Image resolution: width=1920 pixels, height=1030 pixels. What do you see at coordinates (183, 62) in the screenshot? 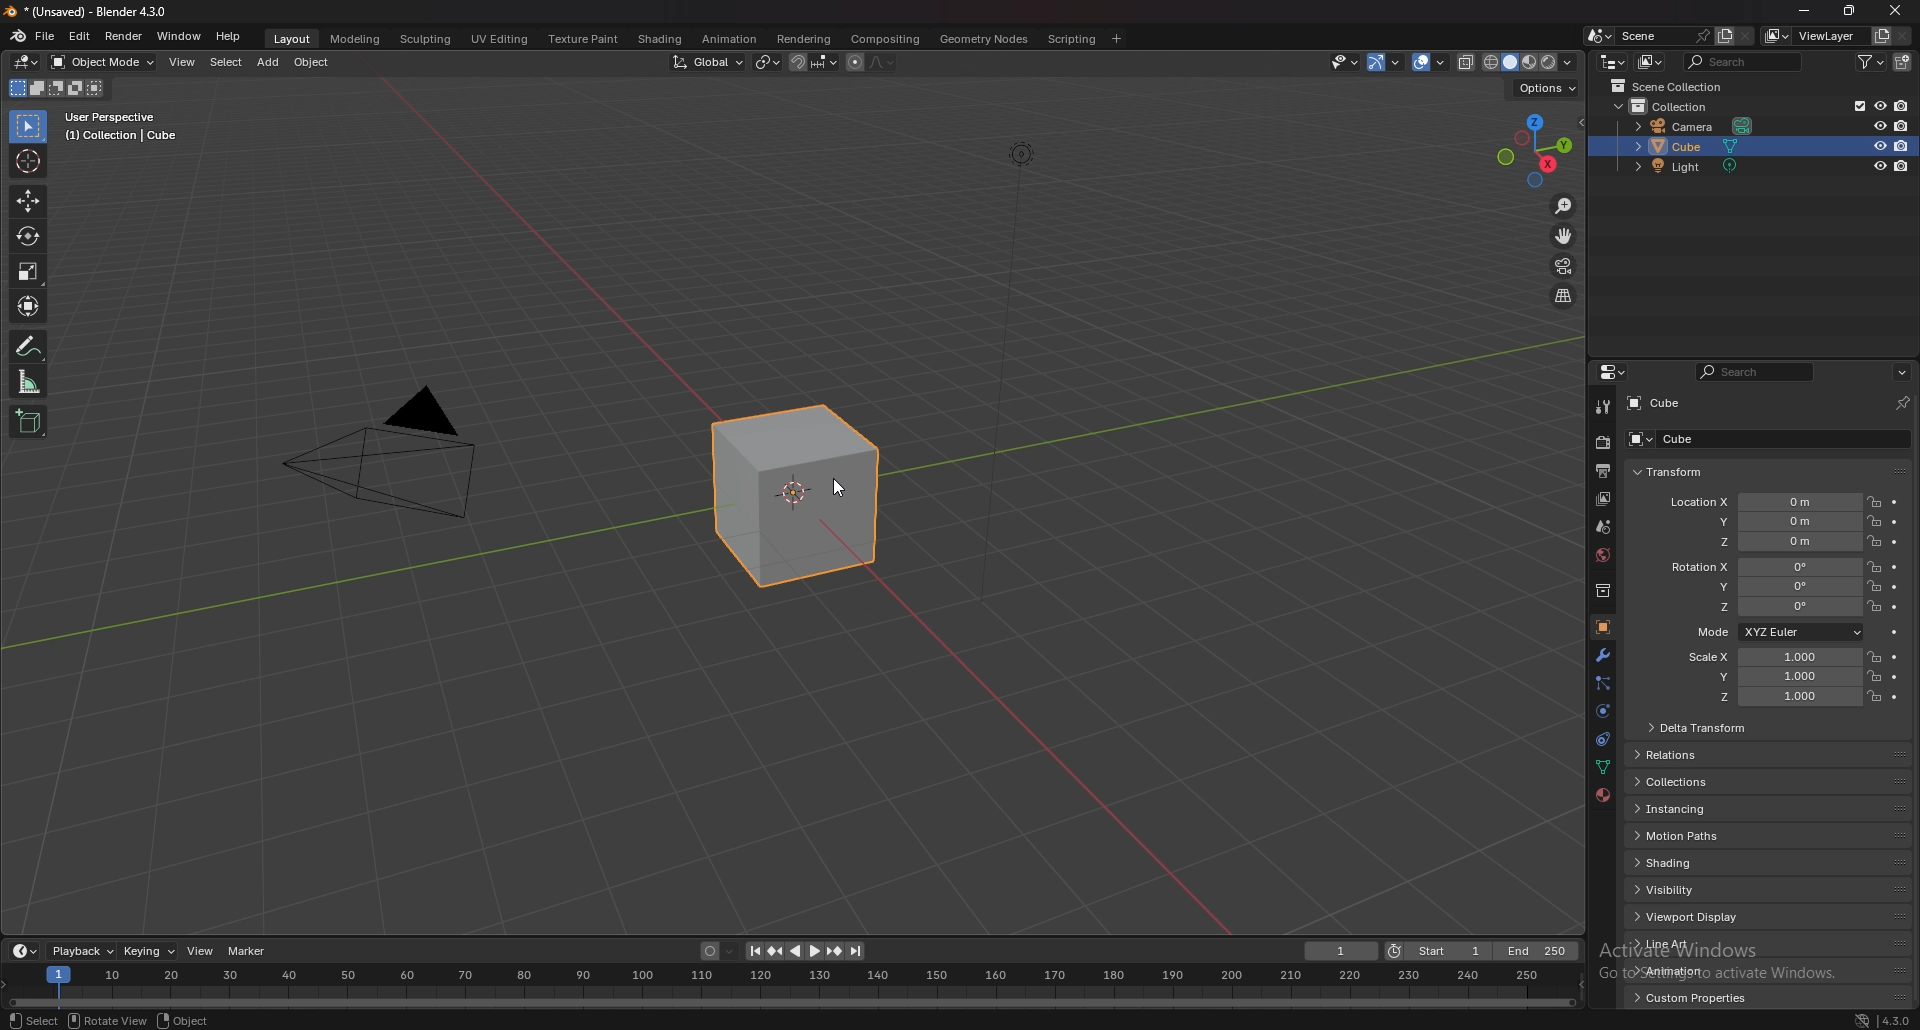
I see `view` at bounding box center [183, 62].